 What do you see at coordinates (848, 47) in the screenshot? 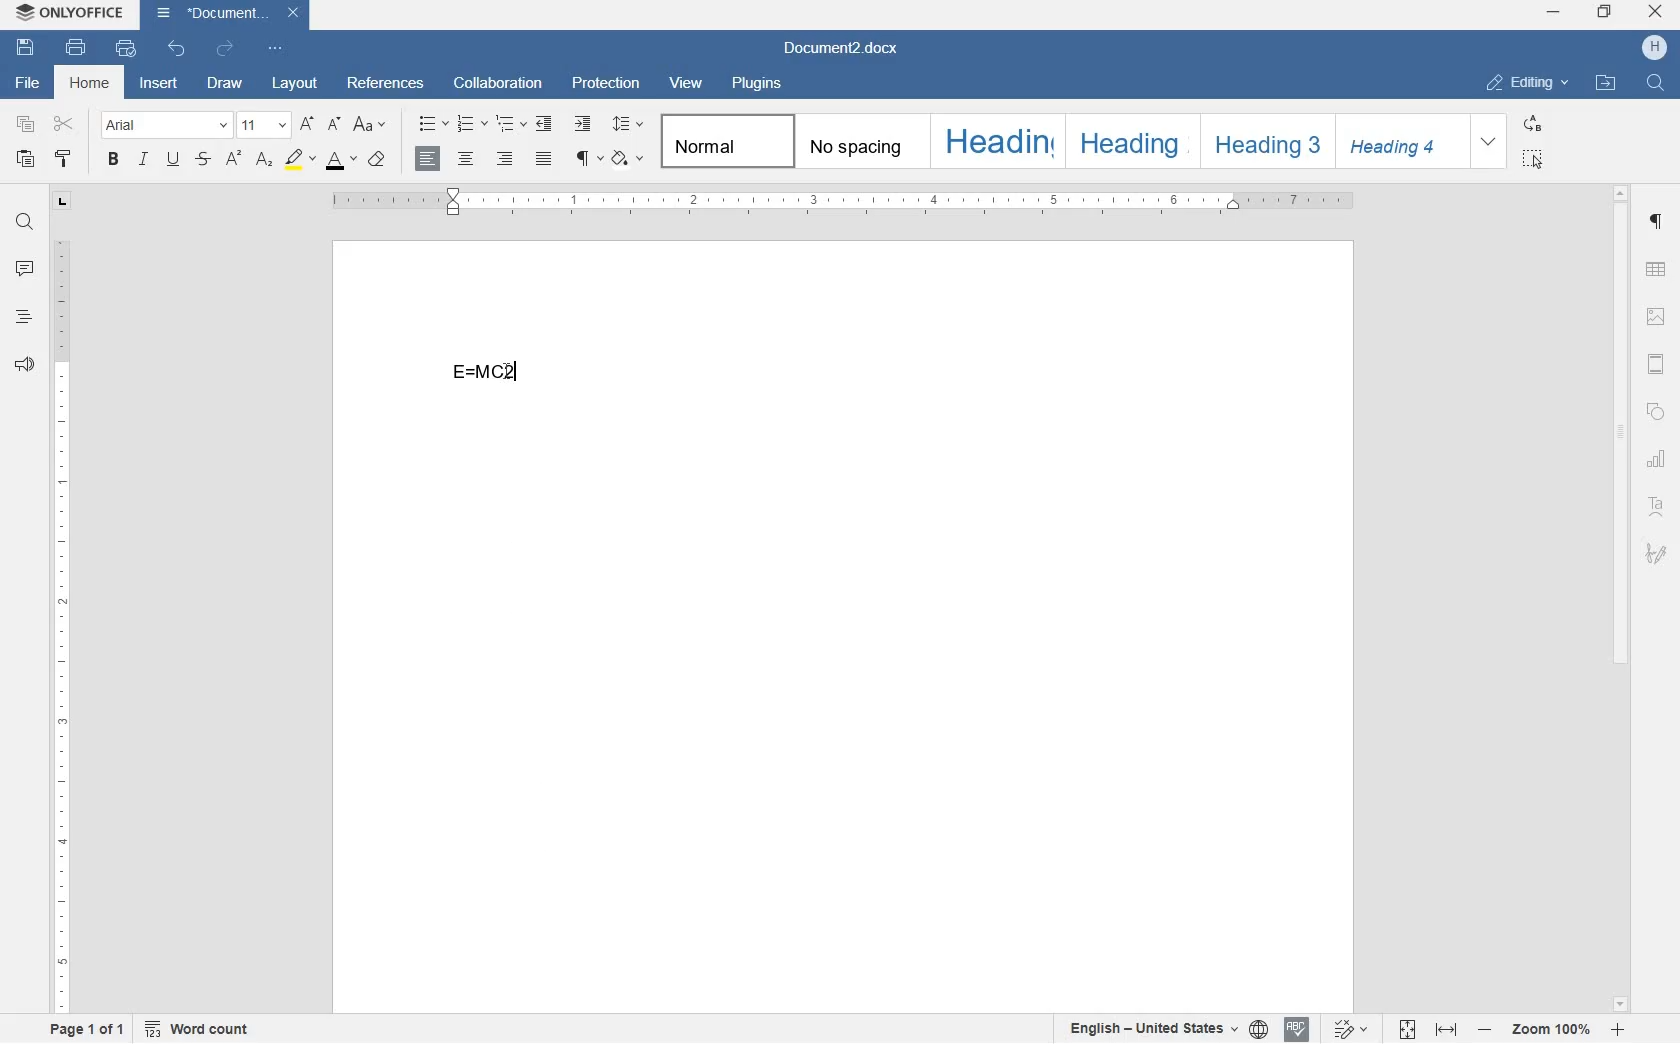
I see `file name` at bounding box center [848, 47].